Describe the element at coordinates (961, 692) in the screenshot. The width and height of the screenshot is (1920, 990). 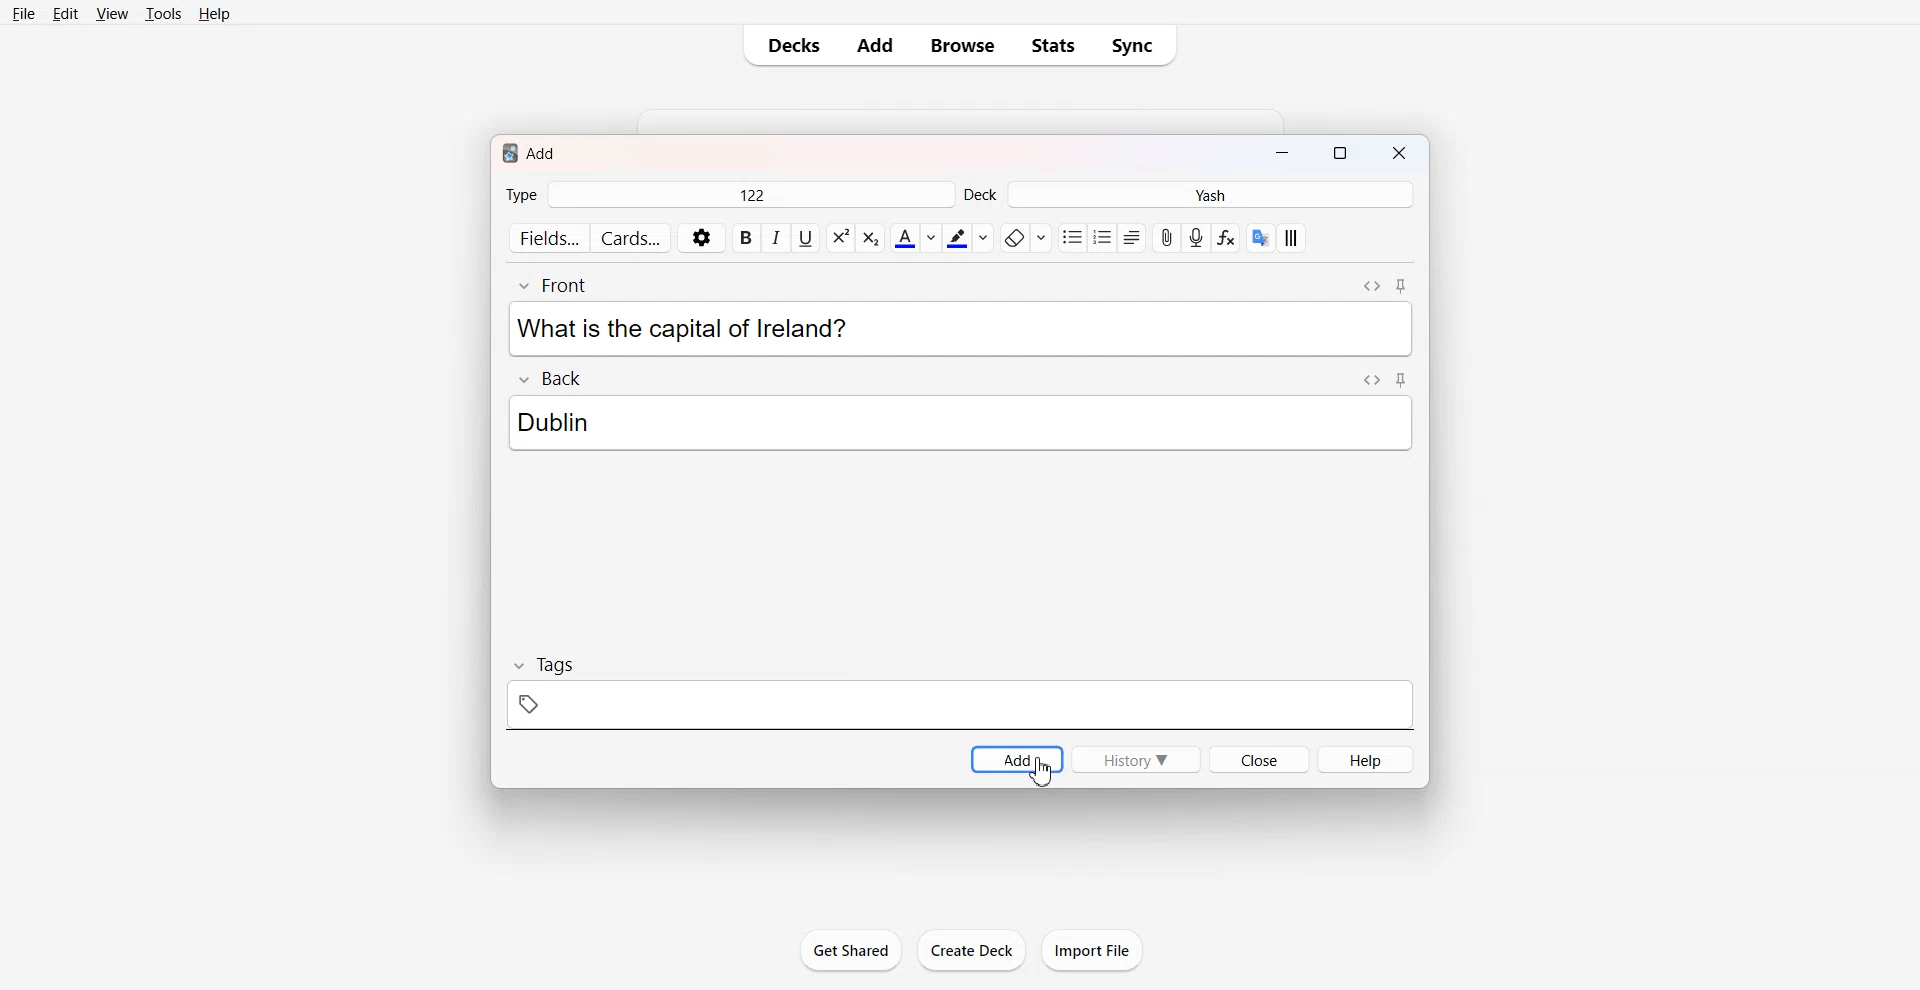
I see `Tags` at that location.